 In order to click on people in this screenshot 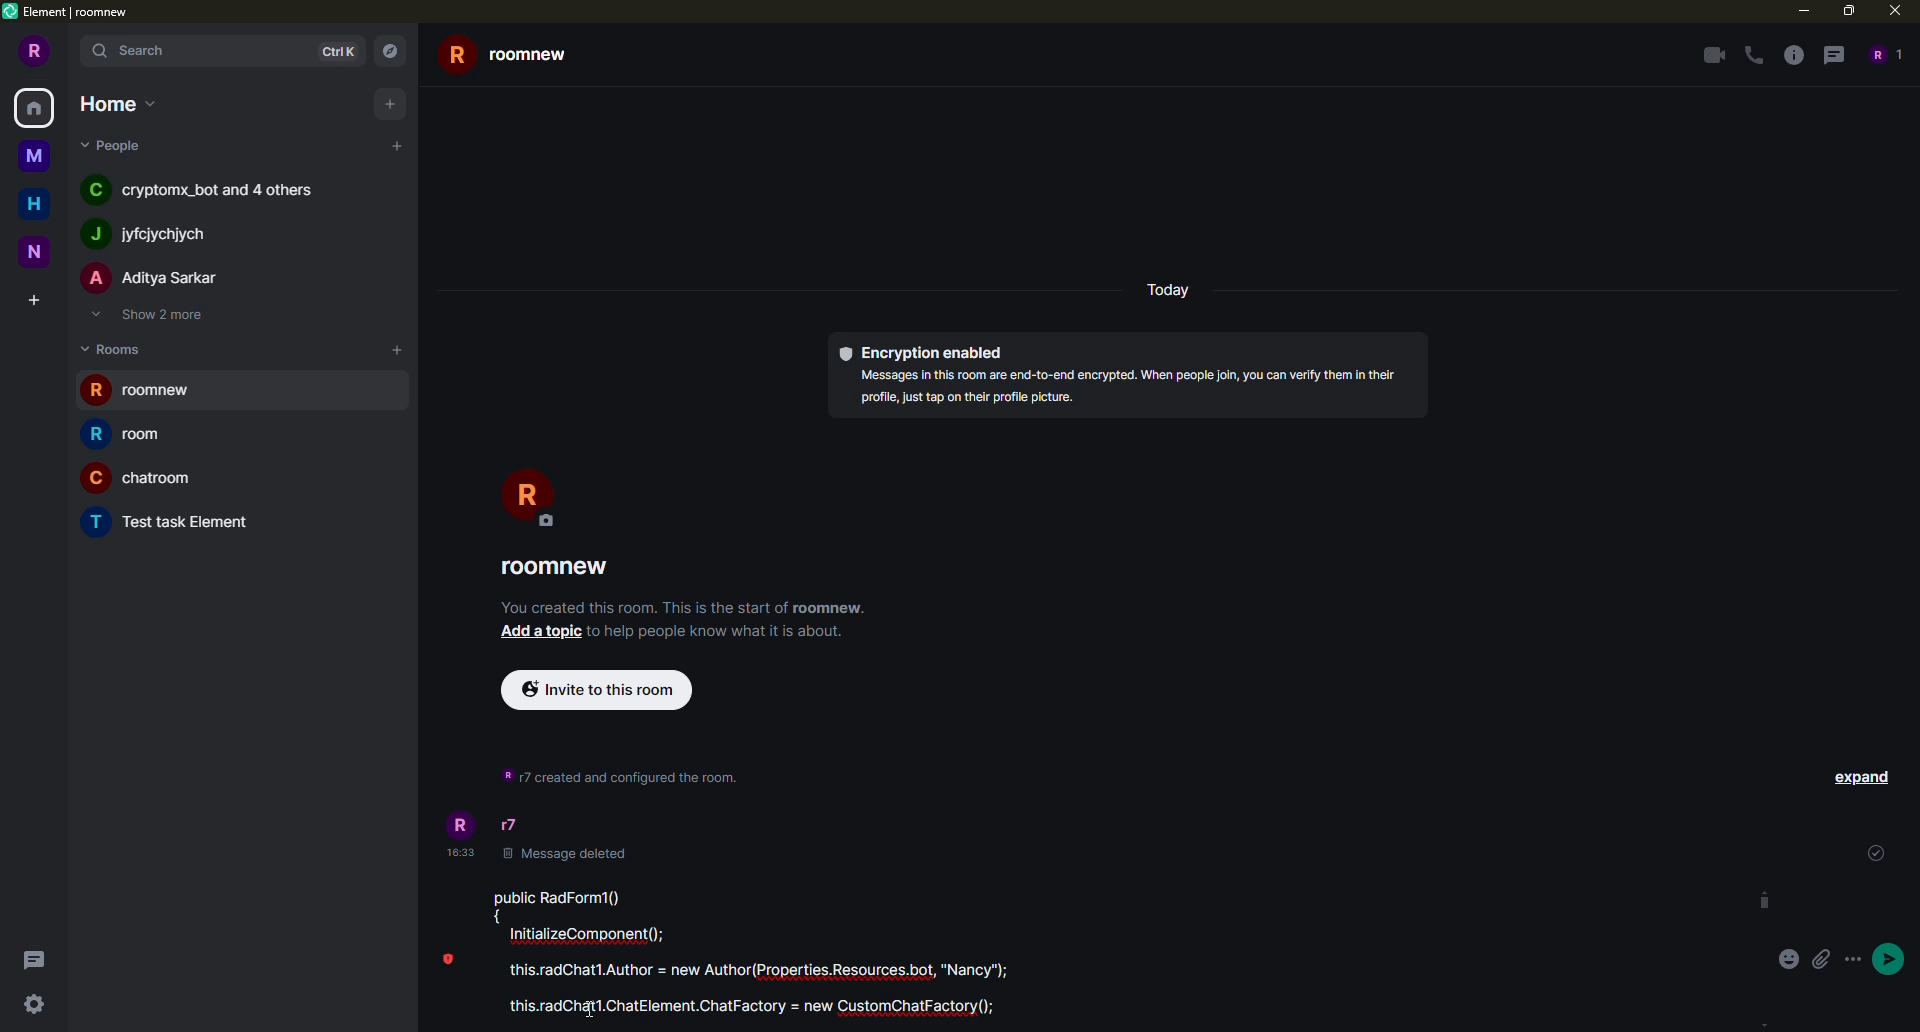, I will do `click(207, 189)`.